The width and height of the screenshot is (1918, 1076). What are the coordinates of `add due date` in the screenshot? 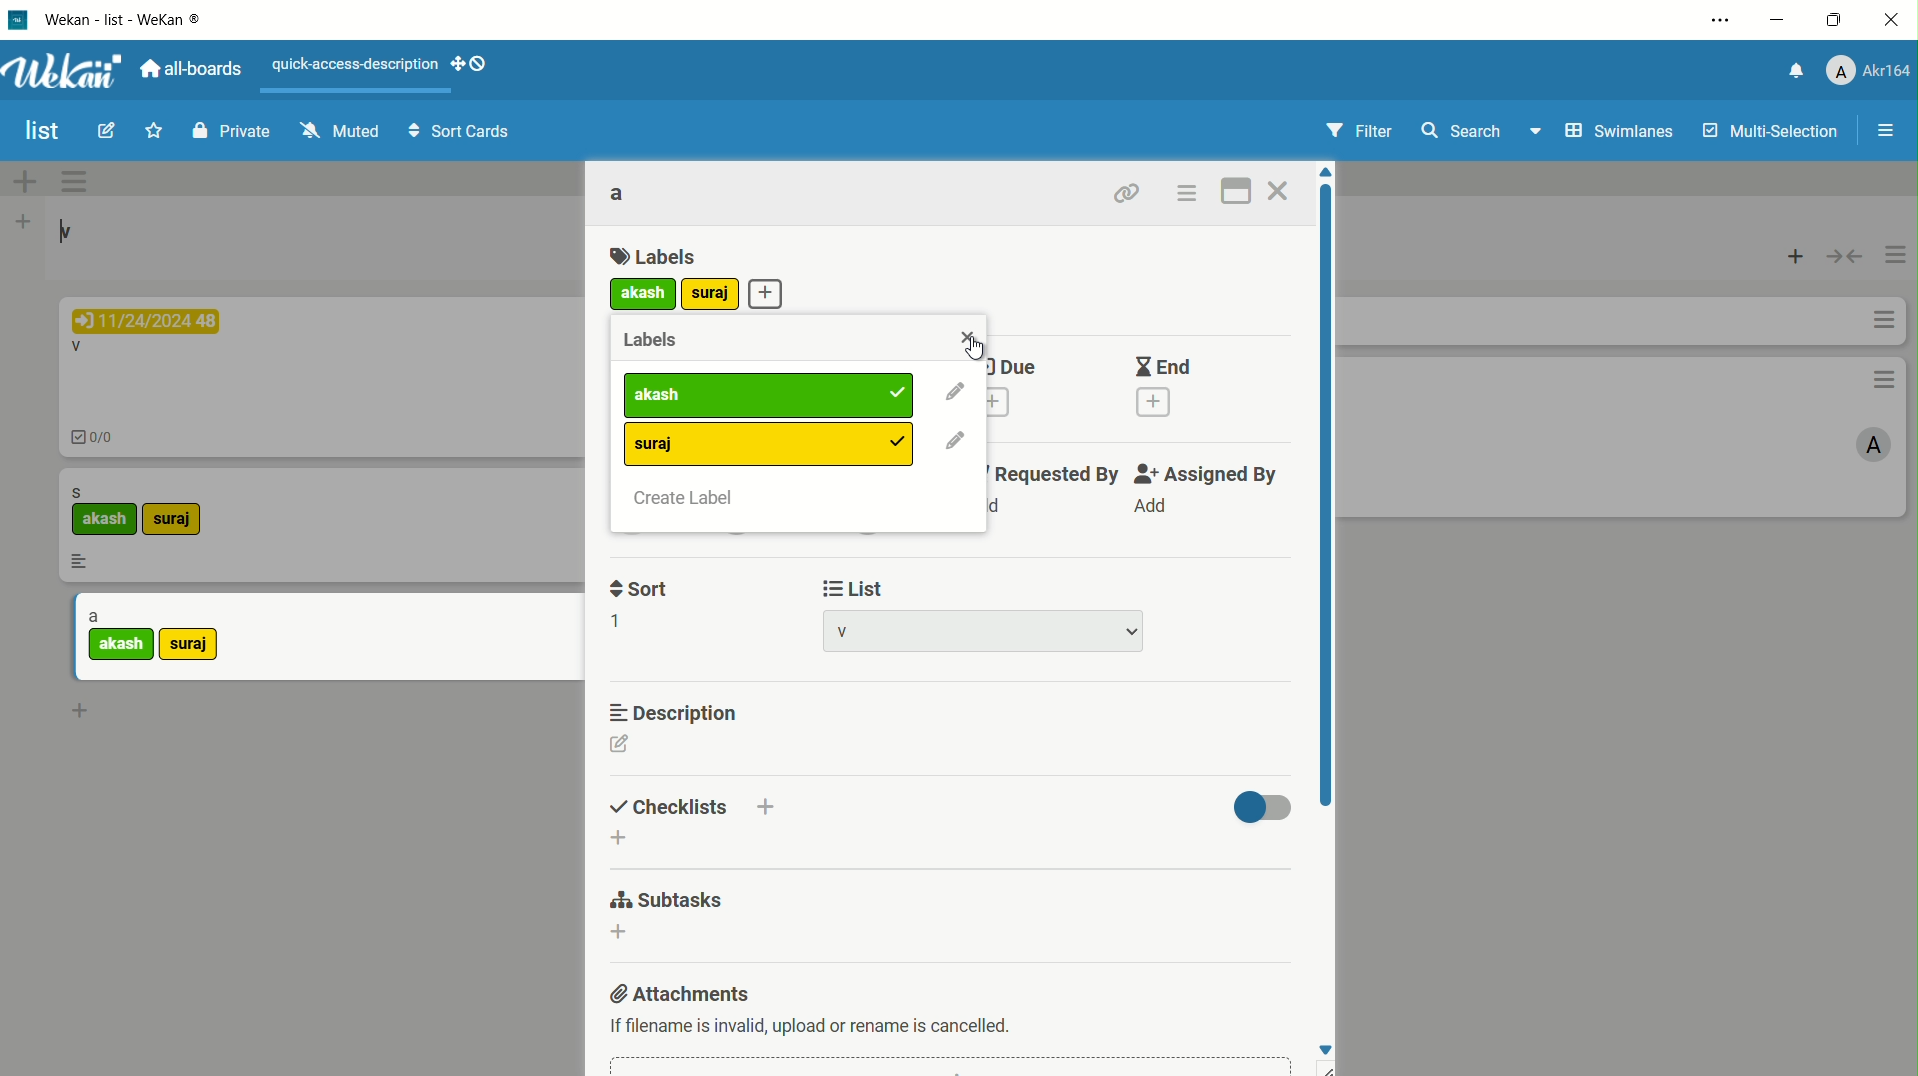 It's located at (996, 400).